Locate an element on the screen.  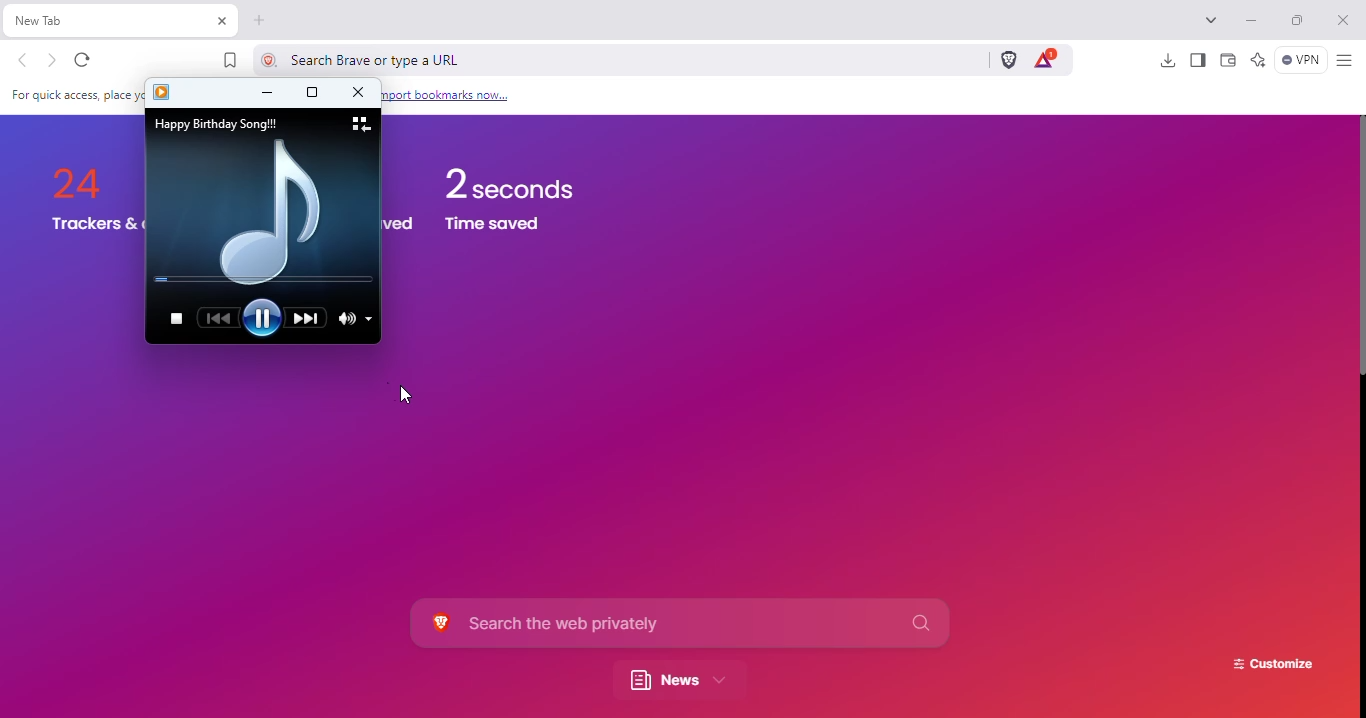
leo AI is located at coordinates (1258, 59).